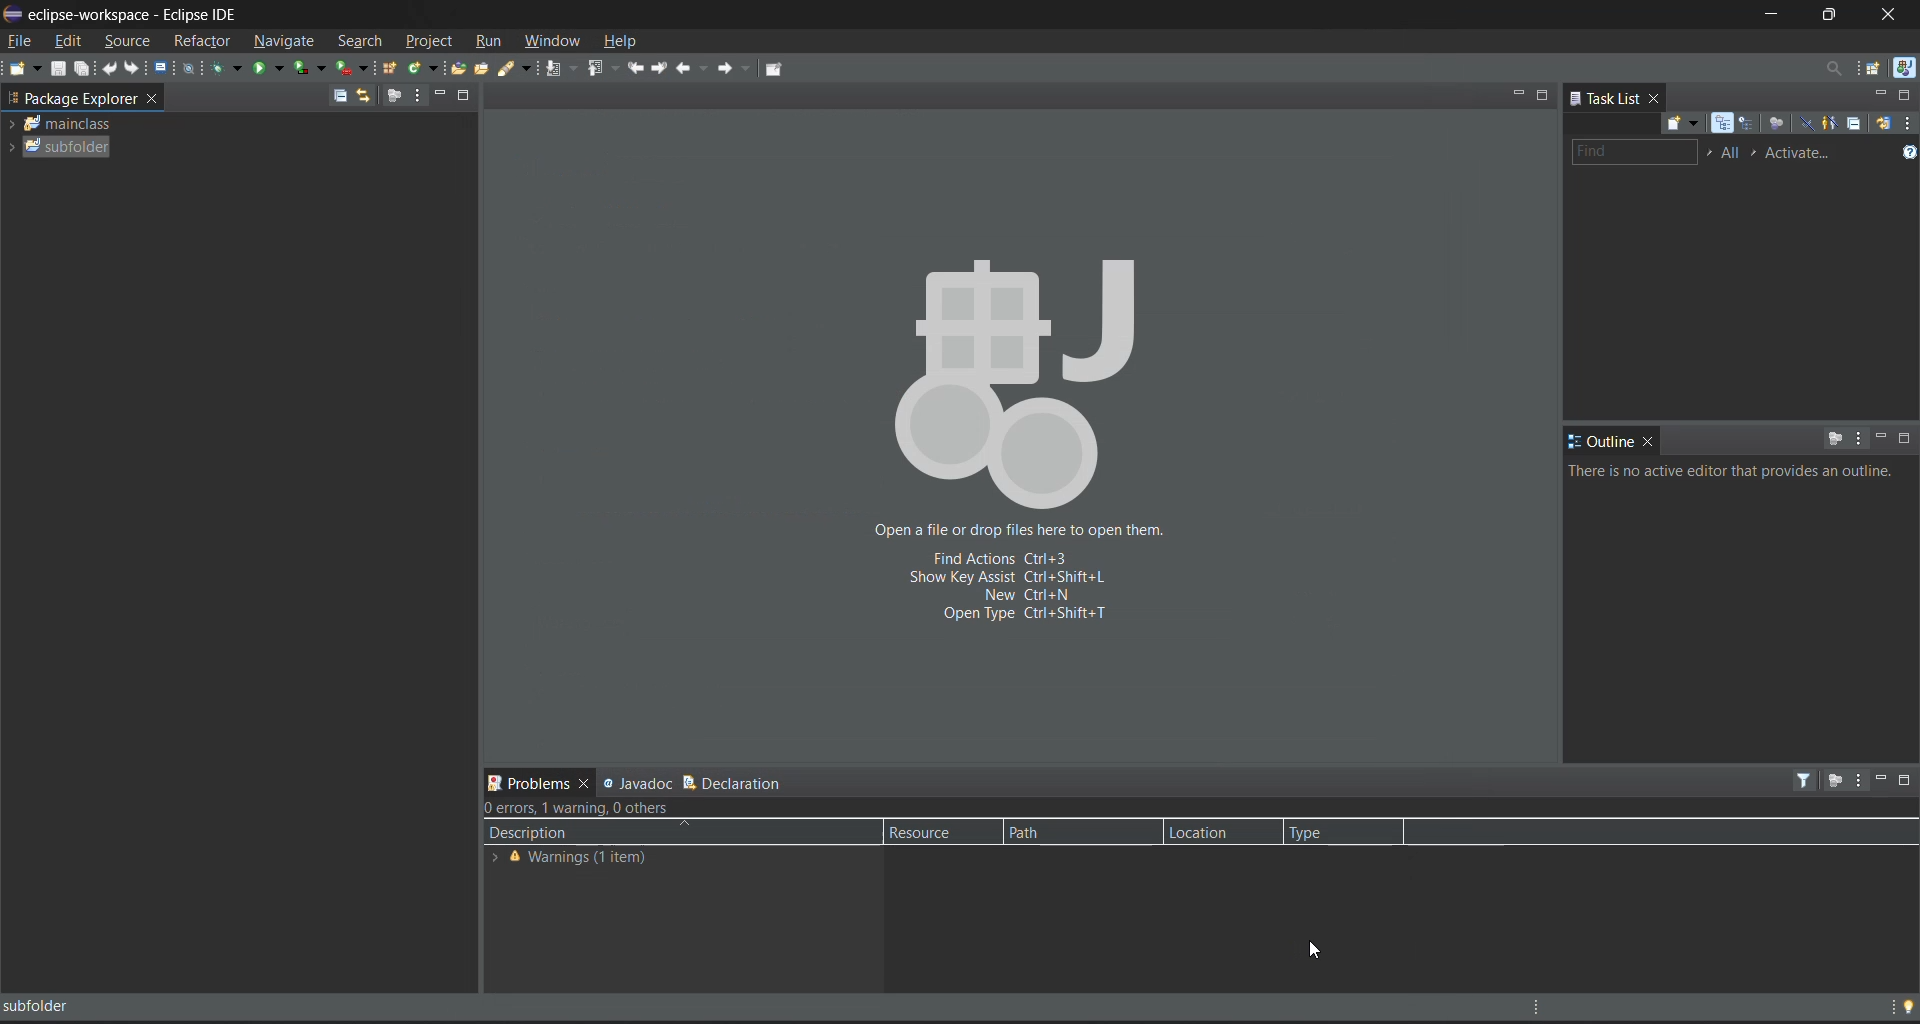  Describe the element at coordinates (1709, 152) in the screenshot. I see `select working set` at that location.